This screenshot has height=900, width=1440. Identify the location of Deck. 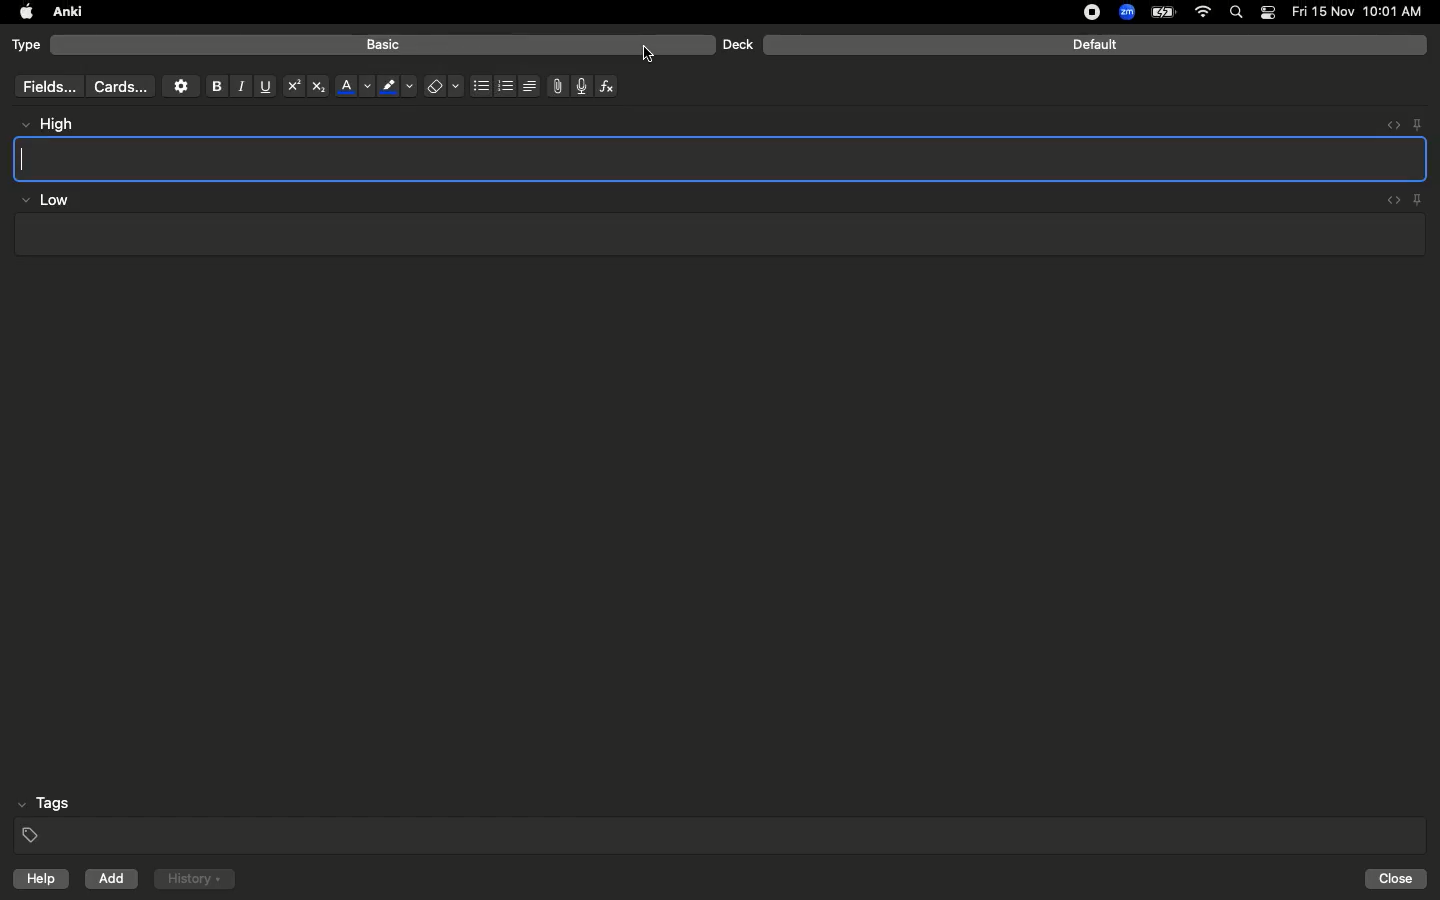
(737, 44).